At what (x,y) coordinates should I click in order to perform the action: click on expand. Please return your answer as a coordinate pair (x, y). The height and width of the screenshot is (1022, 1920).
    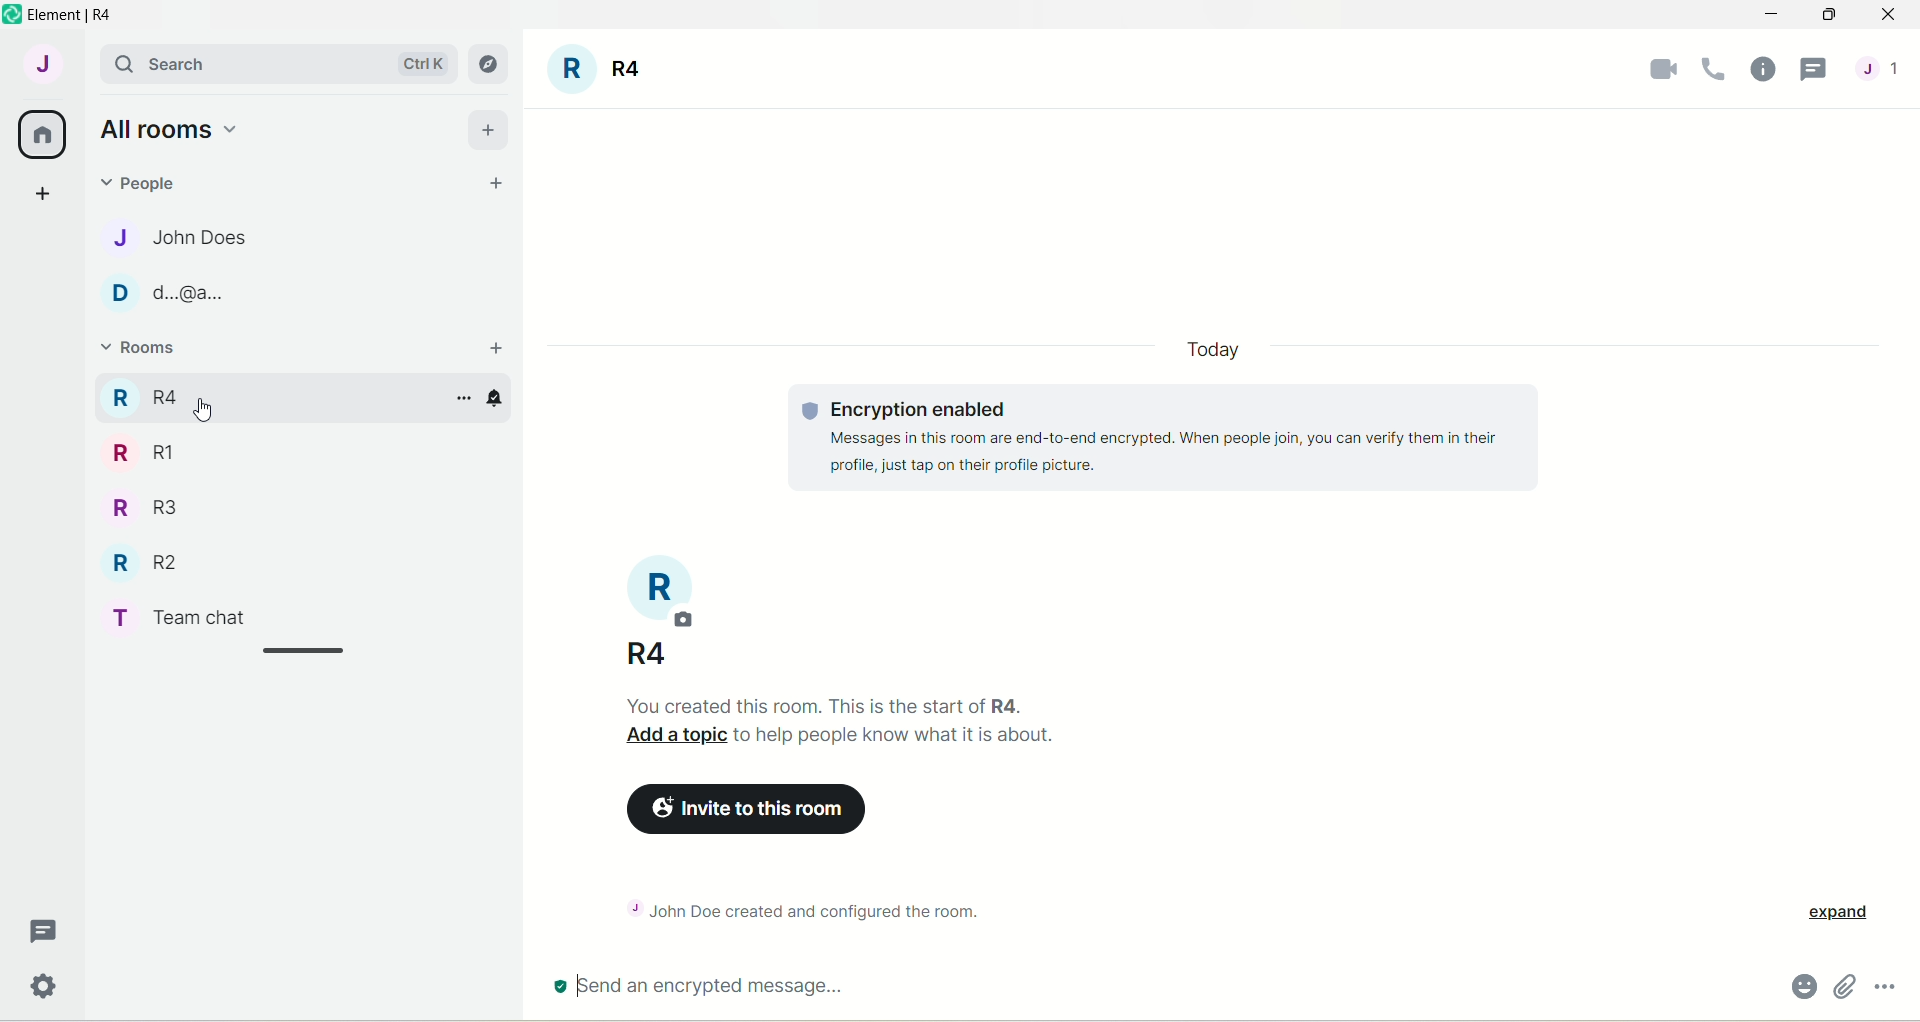
    Looking at the image, I should click on (1846, 913).